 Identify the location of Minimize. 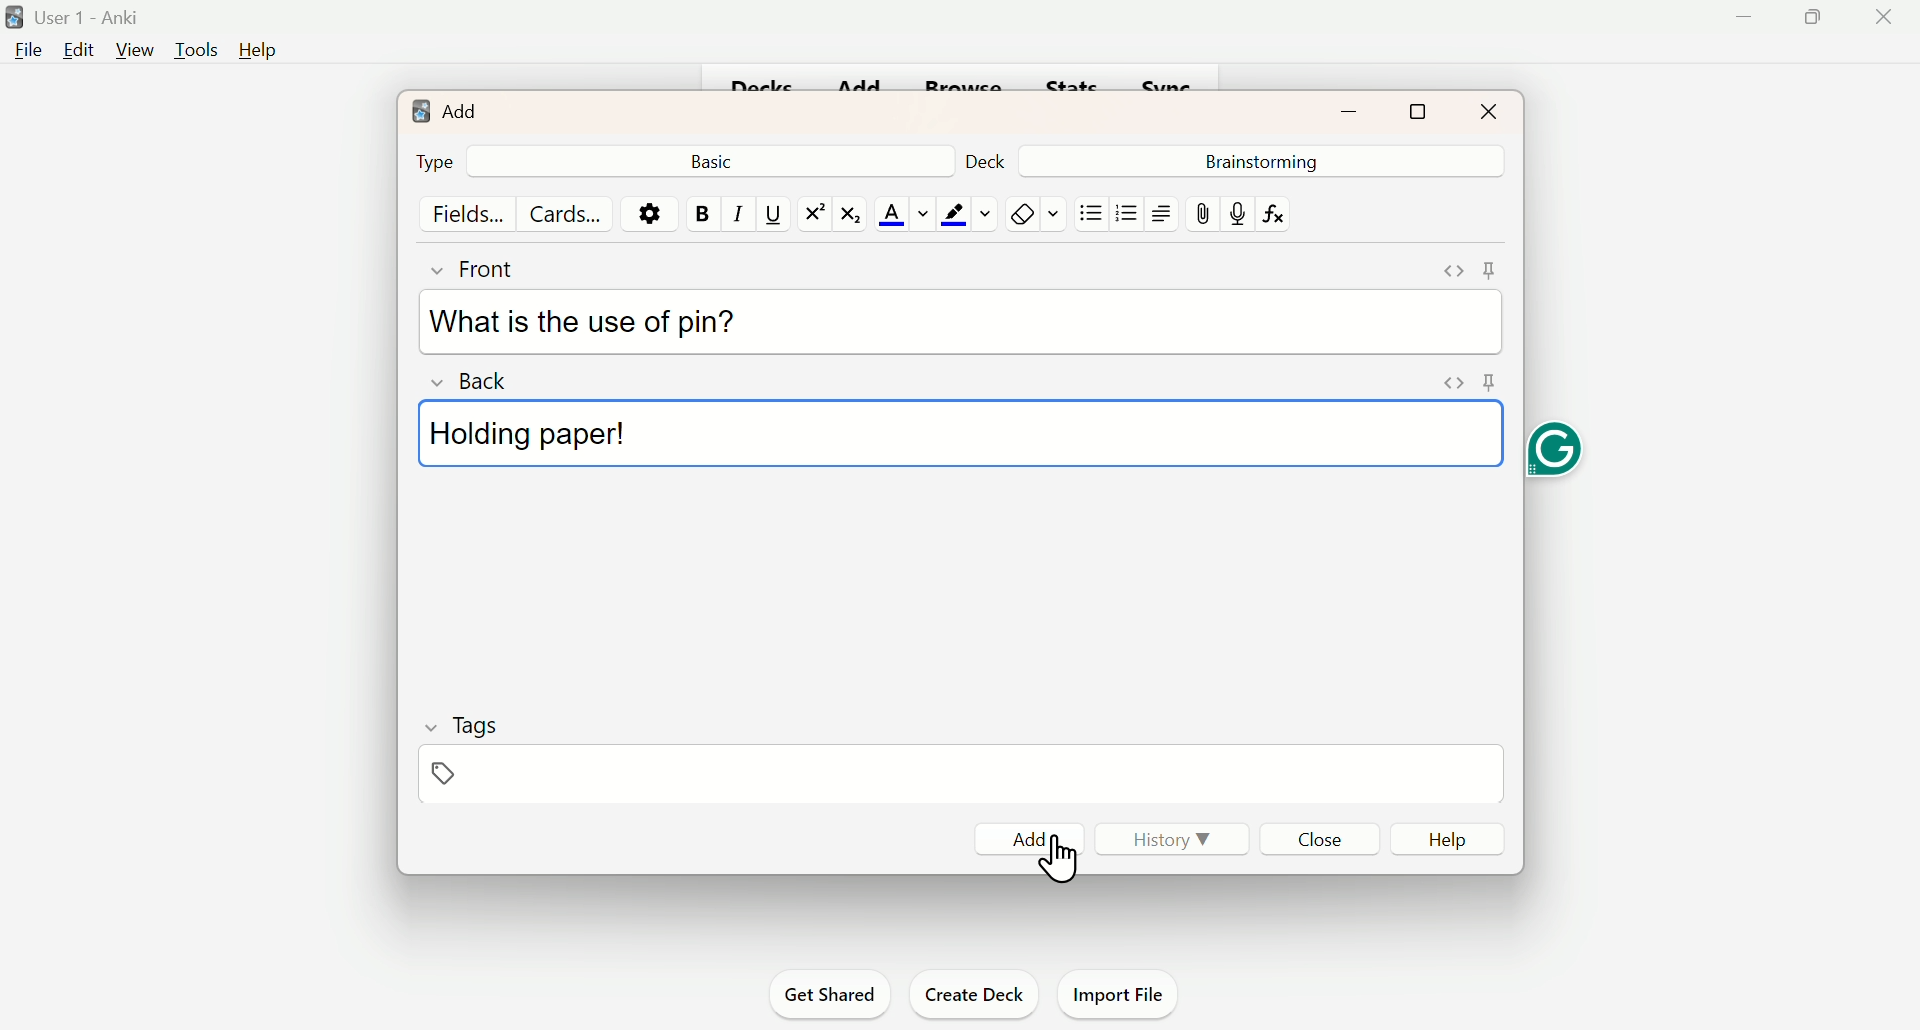
(1352, 109).